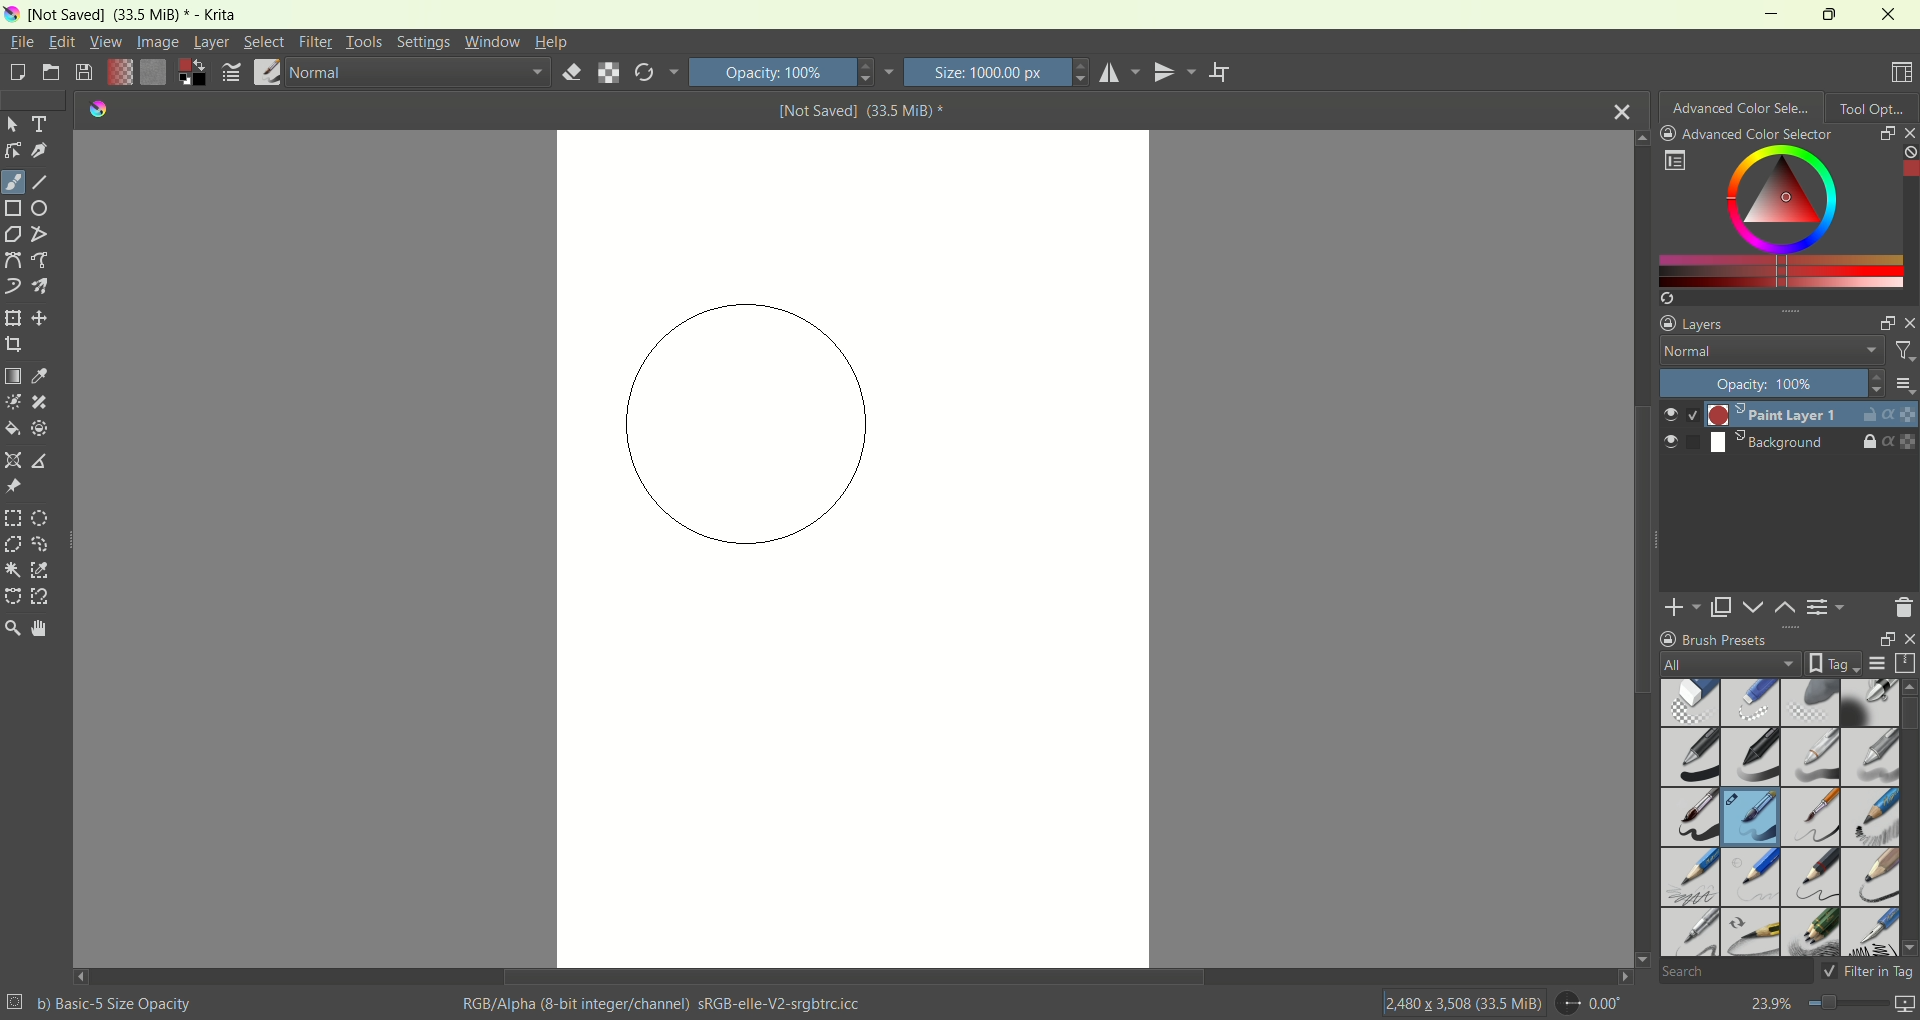 This screenshot has width=1920, height=1020. What do you see at coordinates (13, 595) in the screenshot?
I see `bezier curve selection` at bounding box center [13, 595].